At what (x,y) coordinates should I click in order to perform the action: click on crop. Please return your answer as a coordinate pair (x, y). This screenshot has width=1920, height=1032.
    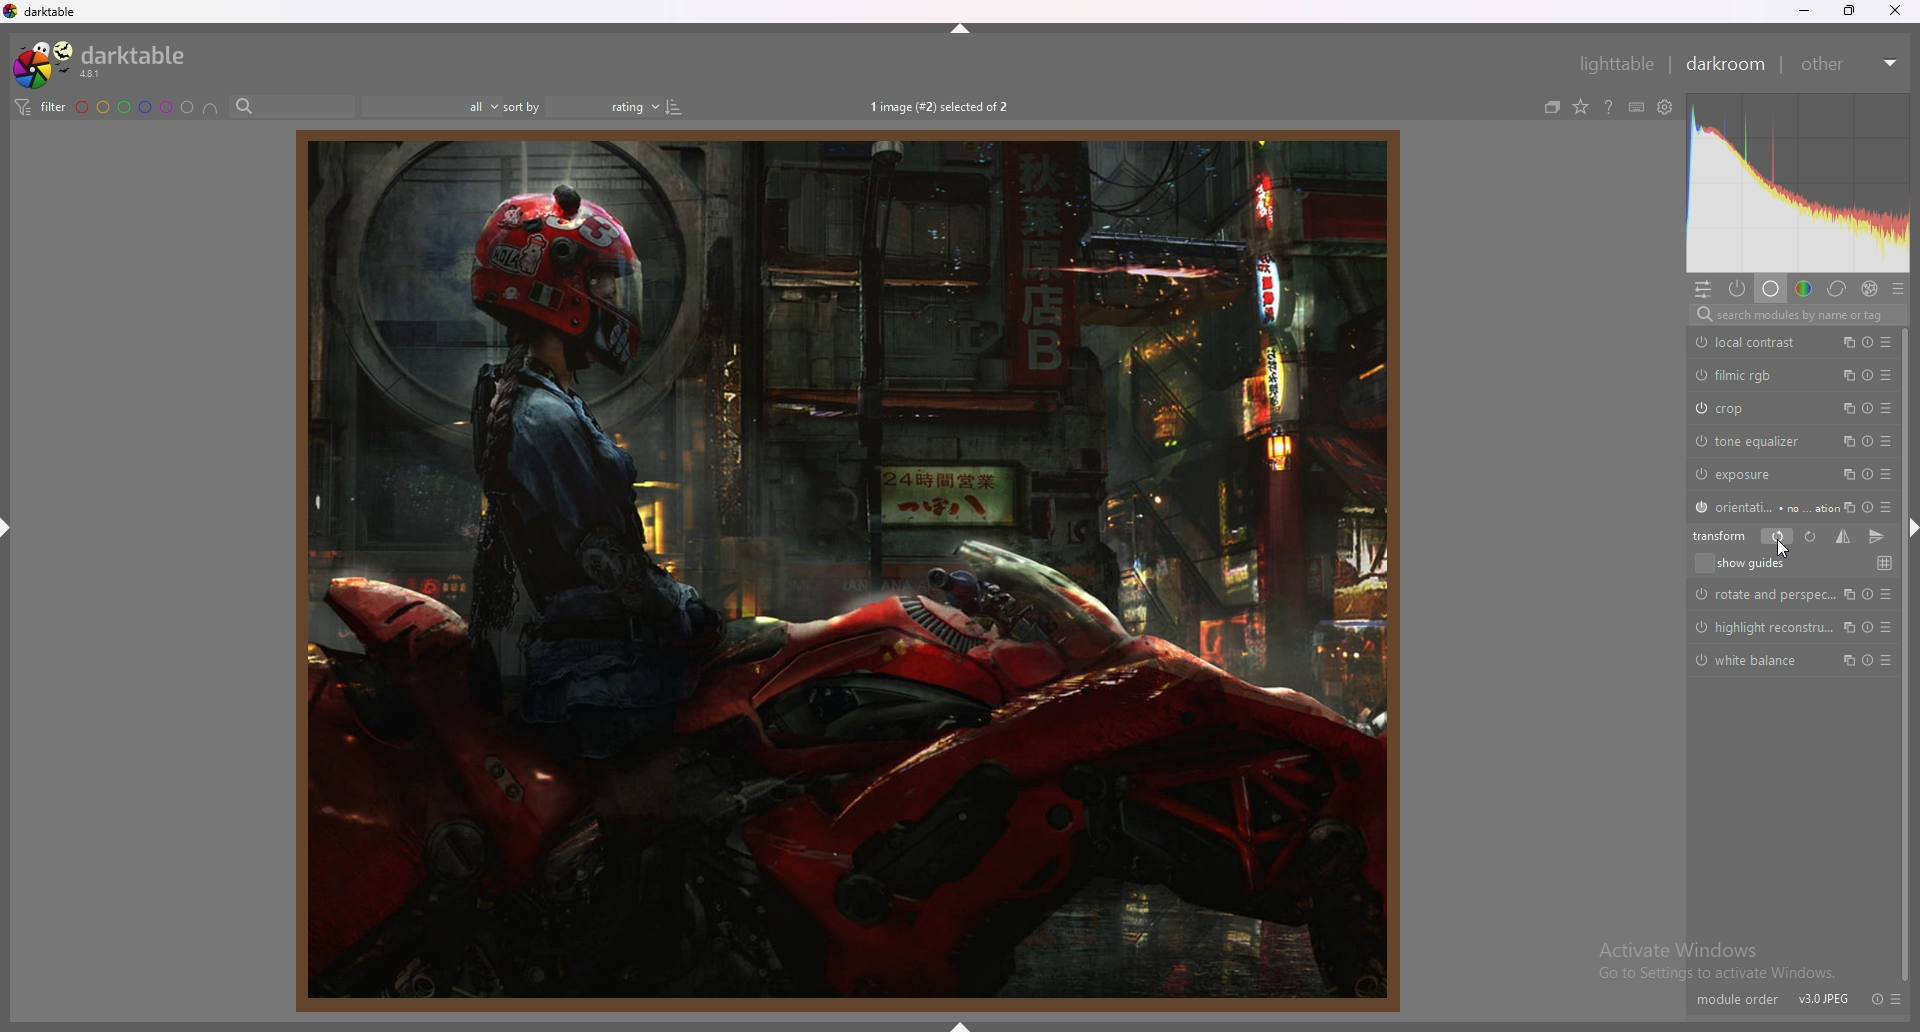
    Looking at the image, I should click on (1738, 408).